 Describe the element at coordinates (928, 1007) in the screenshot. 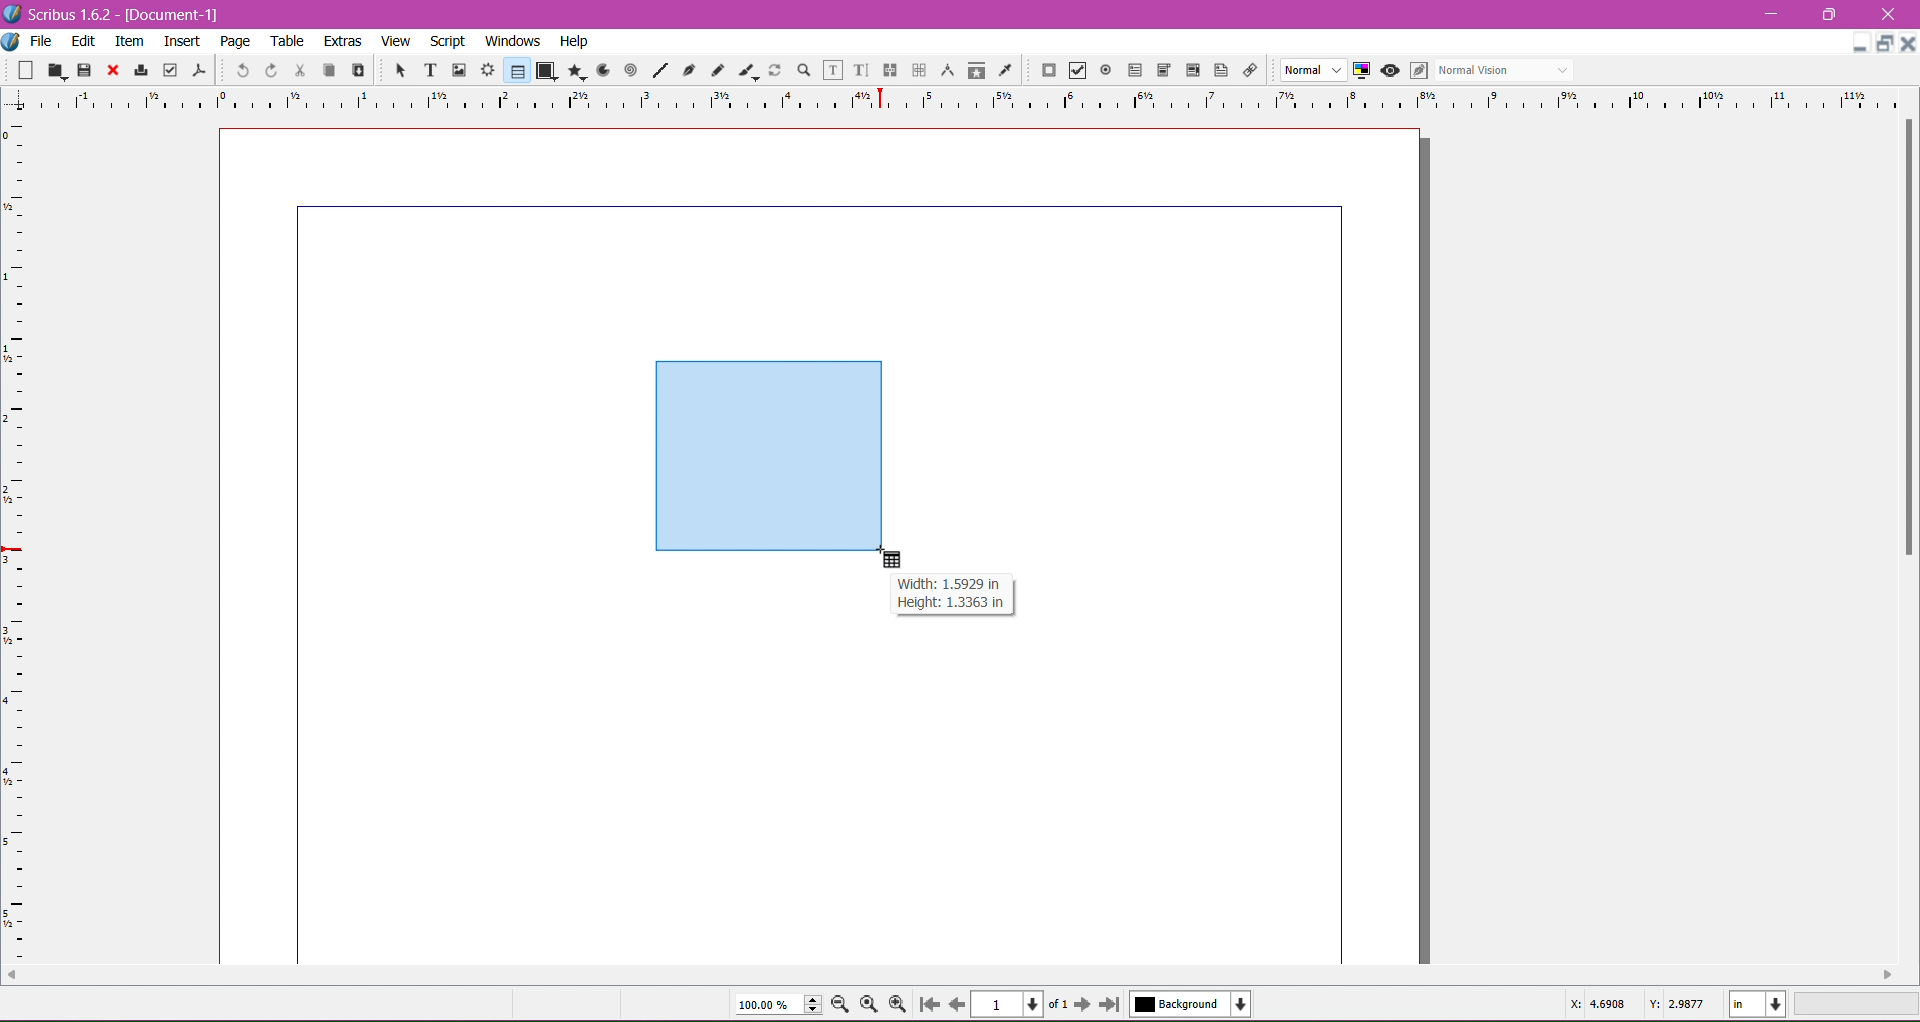

I see `First Page` at that location.